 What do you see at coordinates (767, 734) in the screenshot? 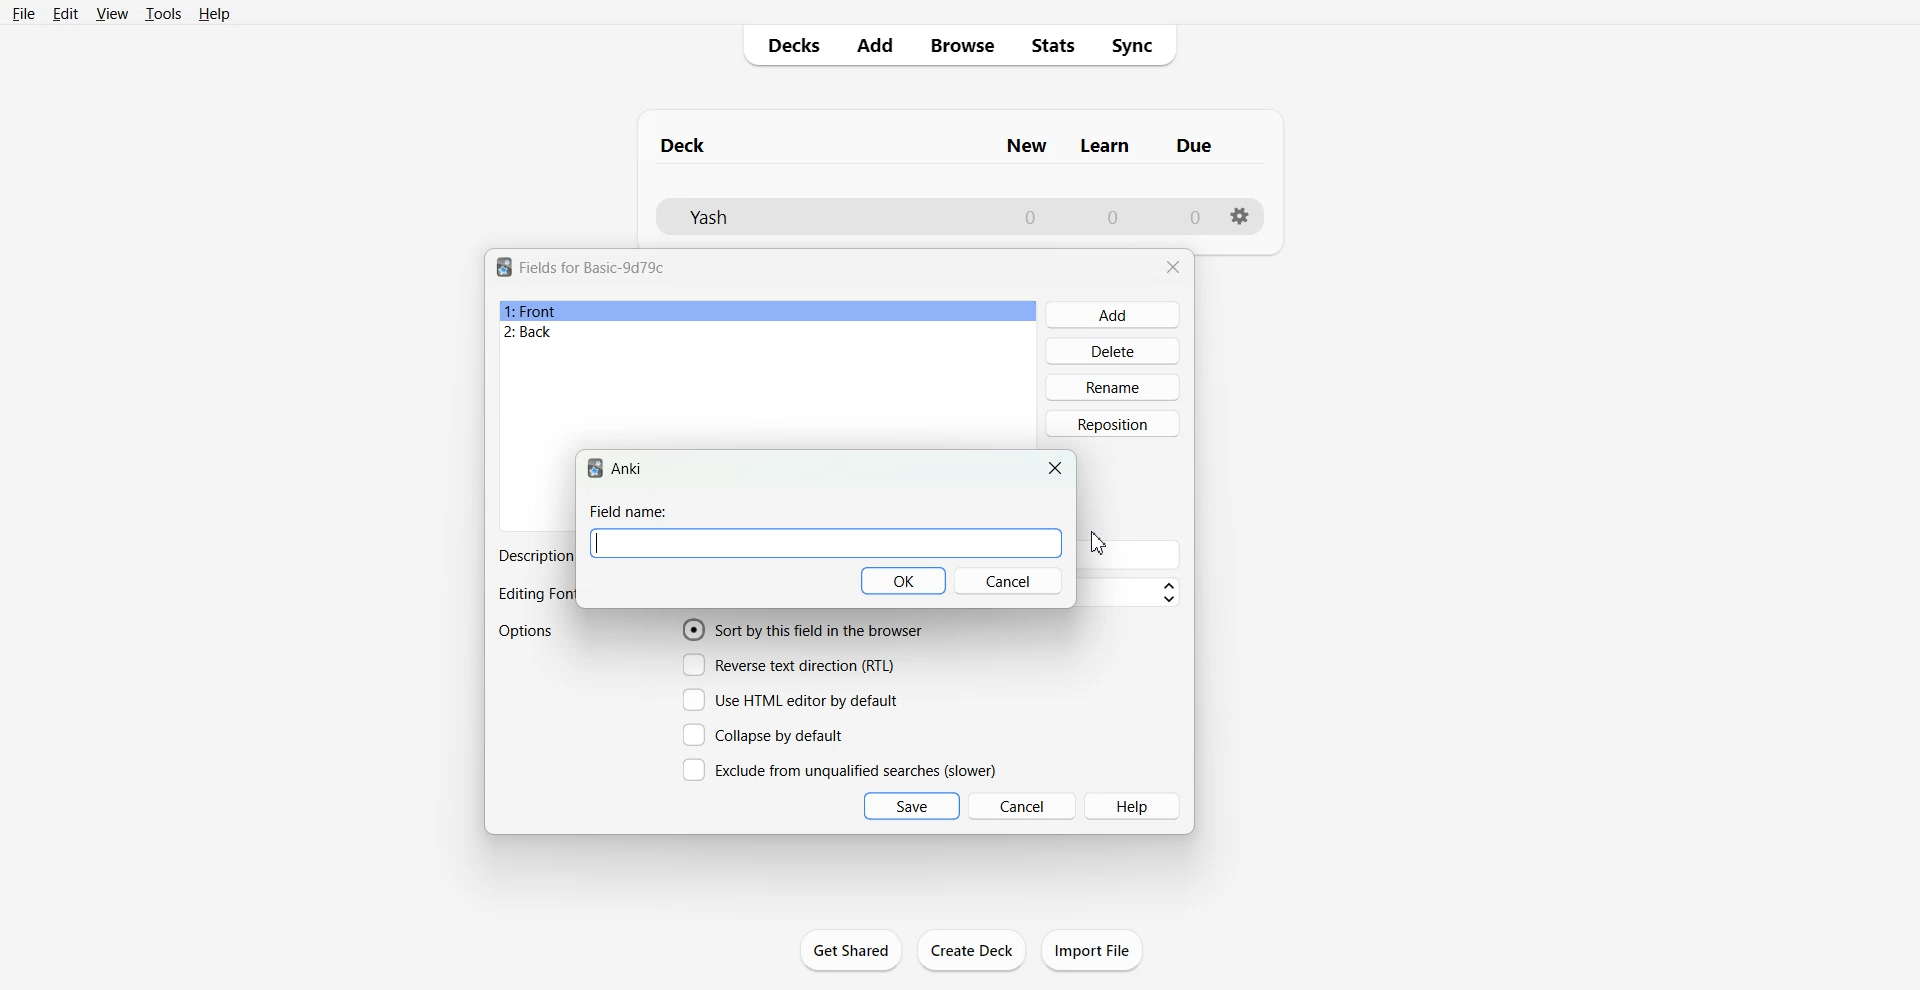
I see `Collapse by default` at bounding box center [767, 734].